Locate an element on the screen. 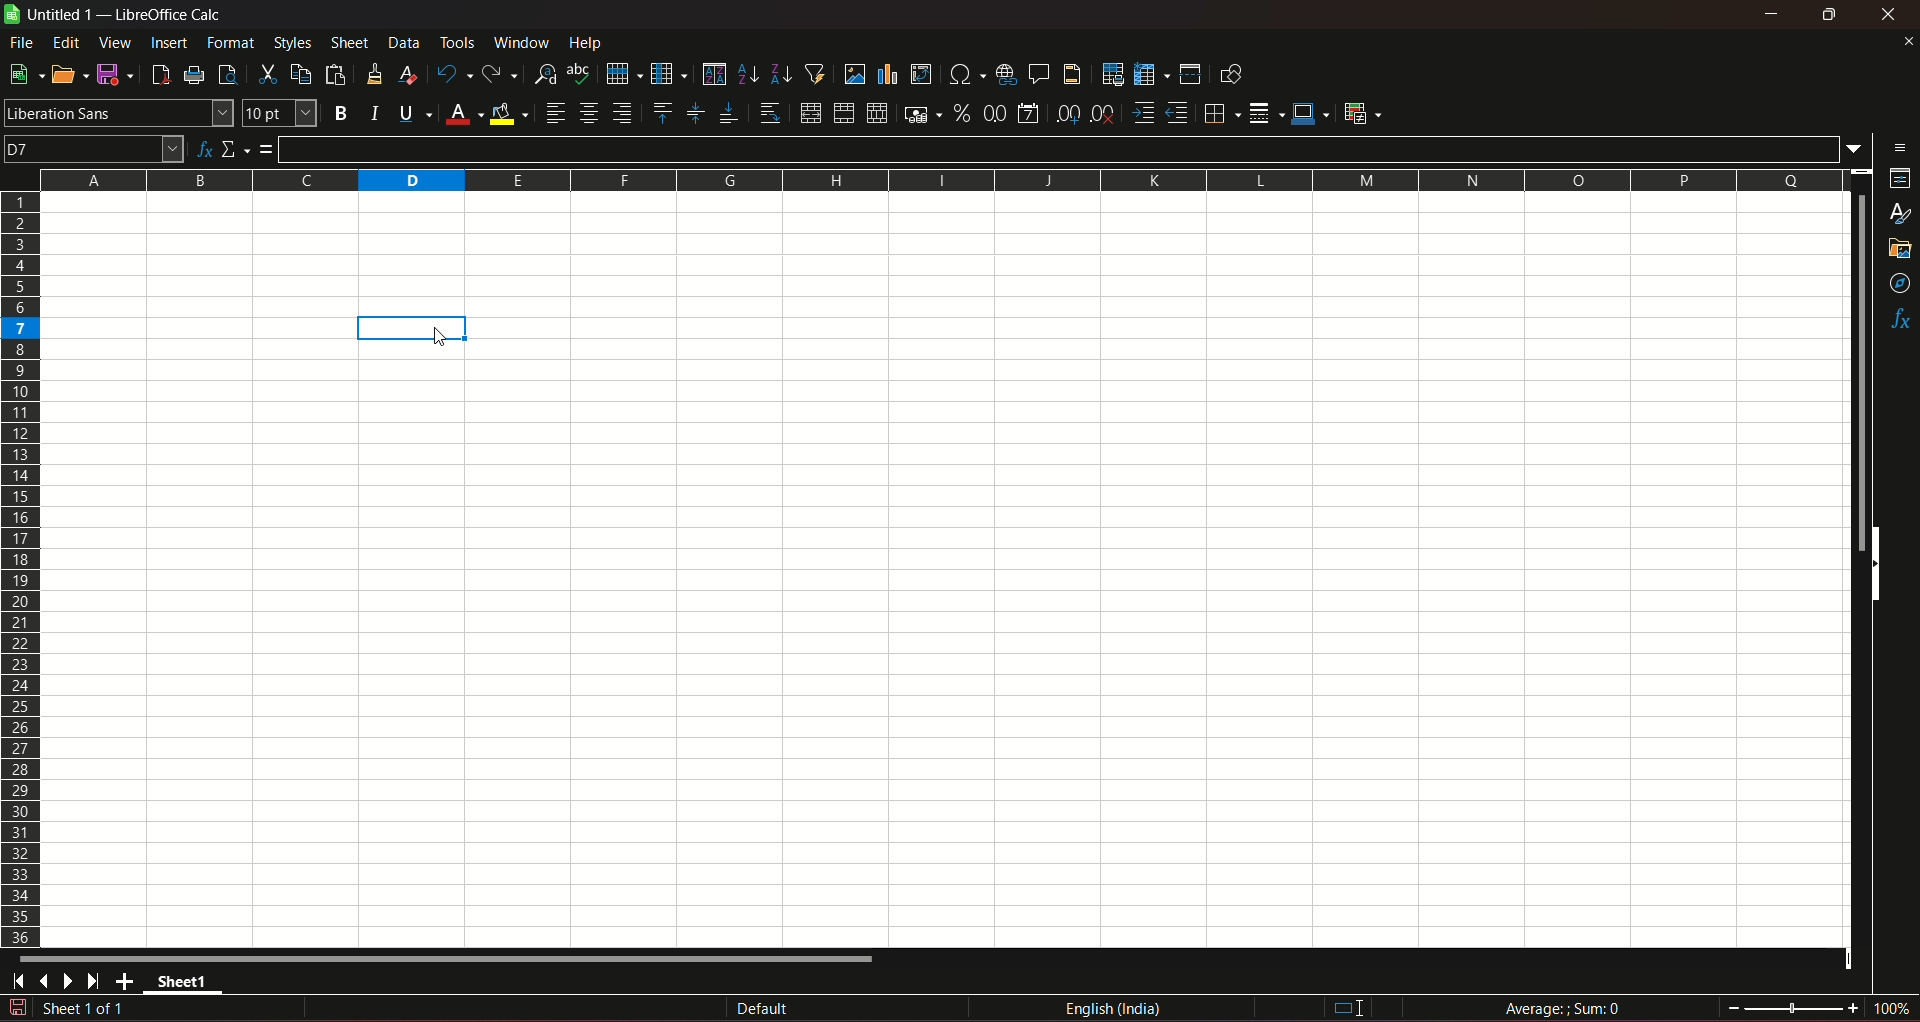 Image resolution: width=1920 pixels, height=1022 pixels. background color is located at coordinates (510, 113).